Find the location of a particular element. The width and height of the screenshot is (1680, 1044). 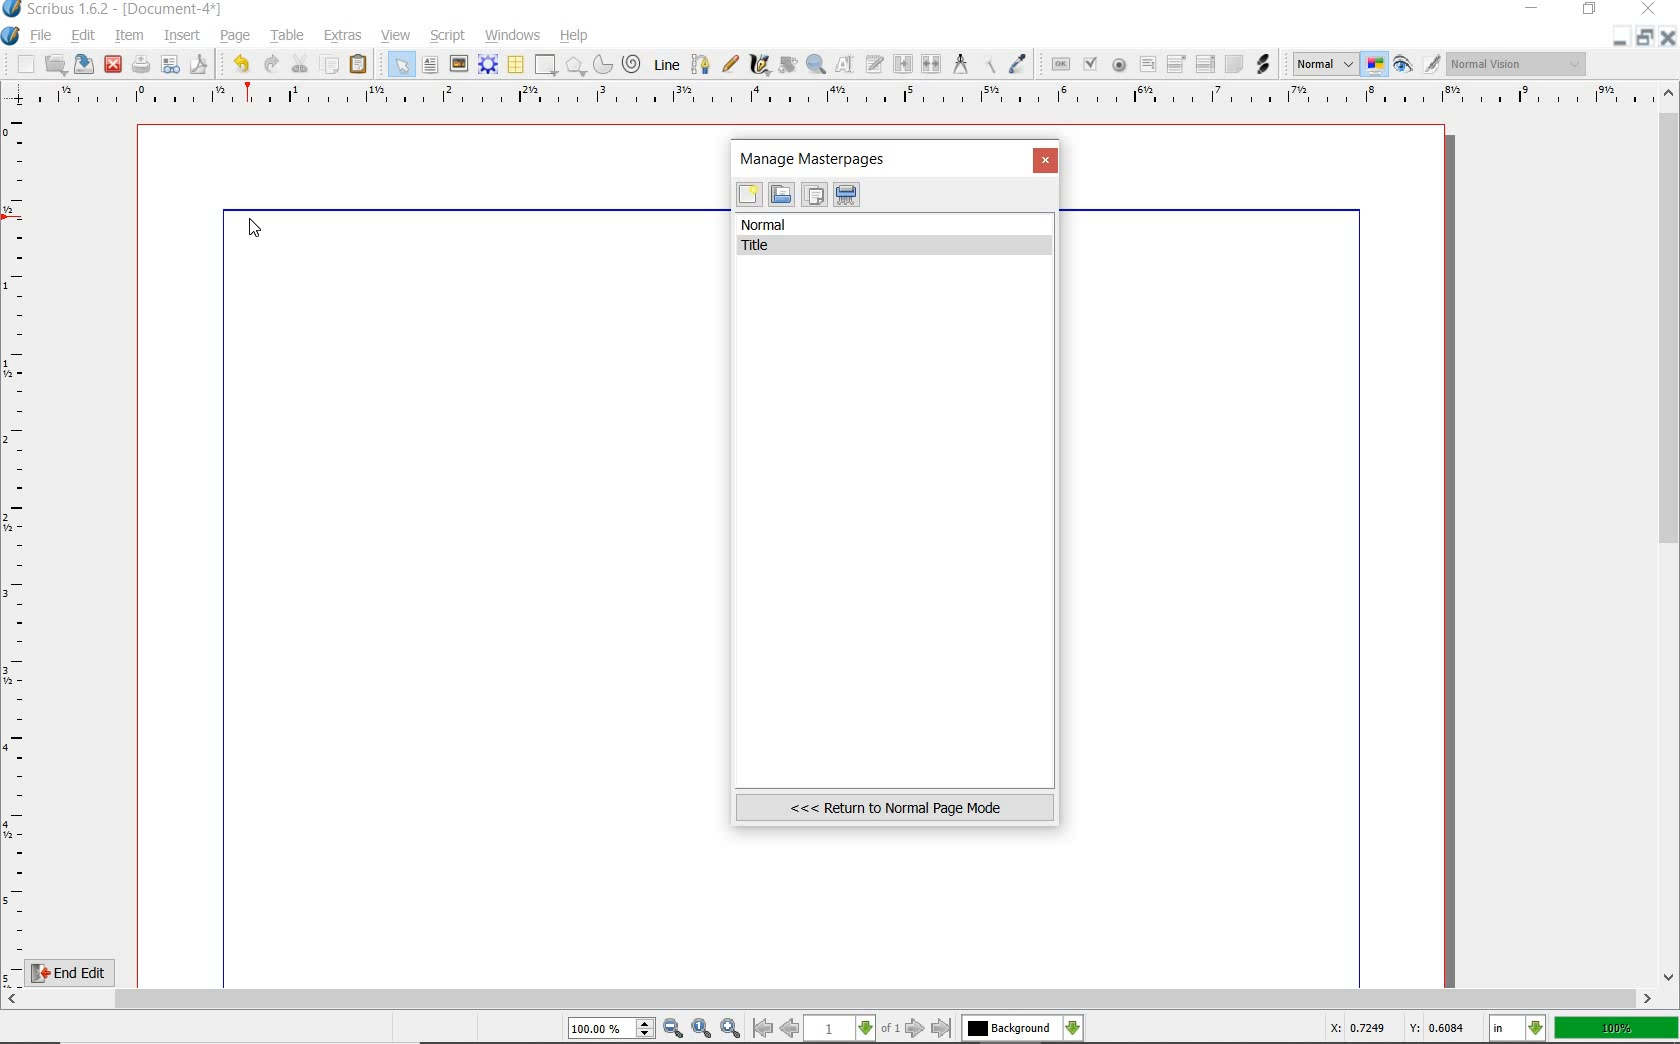

of 1 is located at coordinates (890, 1029).